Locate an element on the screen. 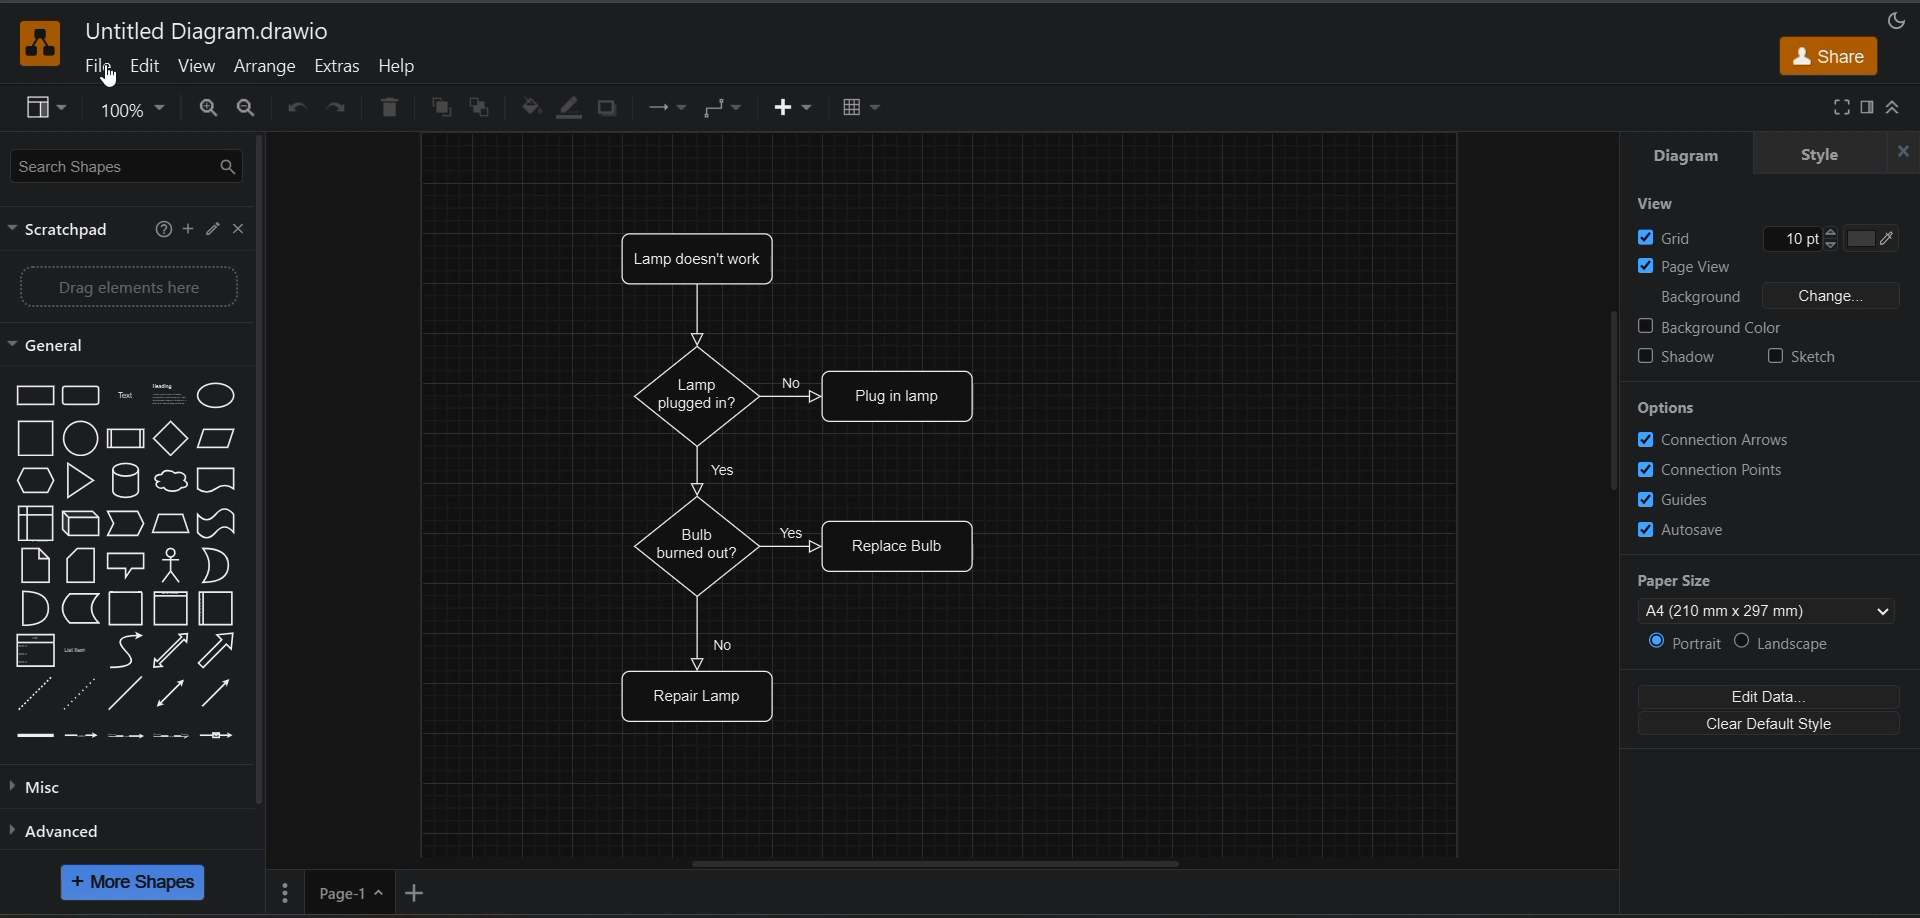  connection arrows is located at coordinates (1734, 437).